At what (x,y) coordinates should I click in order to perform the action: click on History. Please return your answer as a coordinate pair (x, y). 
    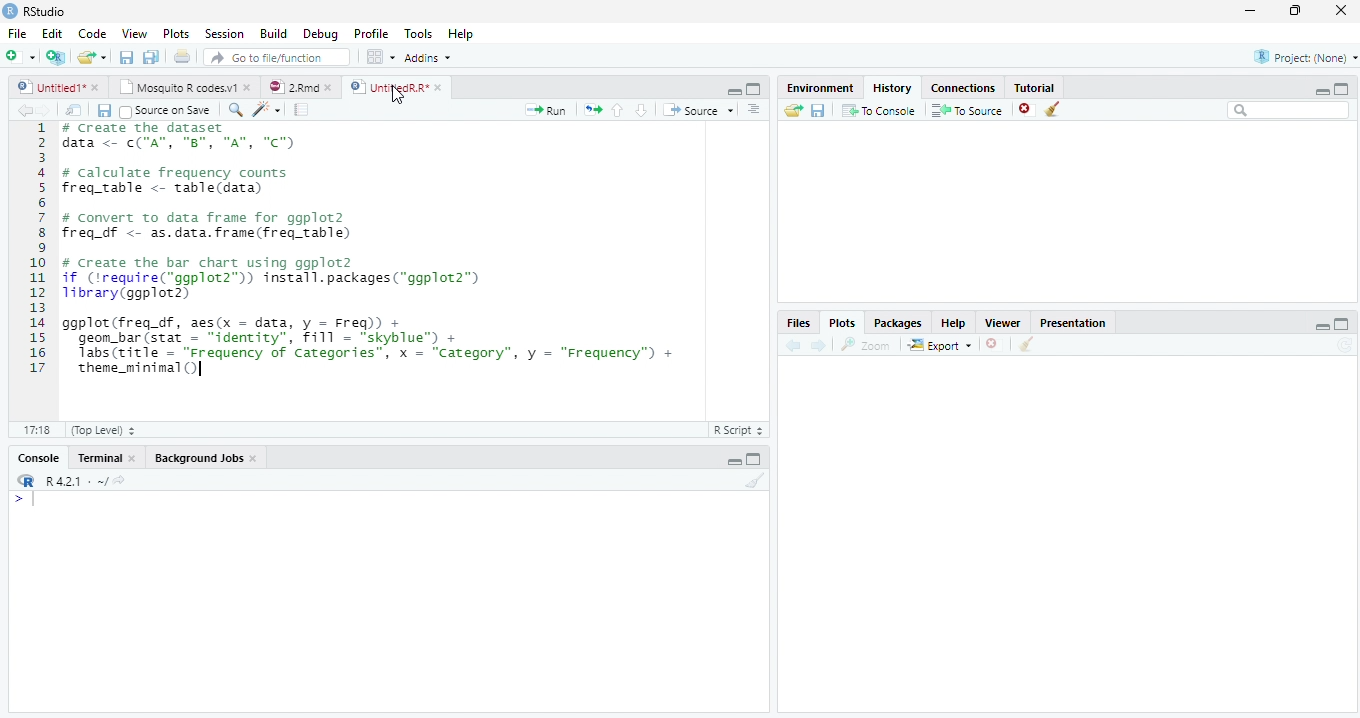
    Looking at the image, I should click on (896, 88).